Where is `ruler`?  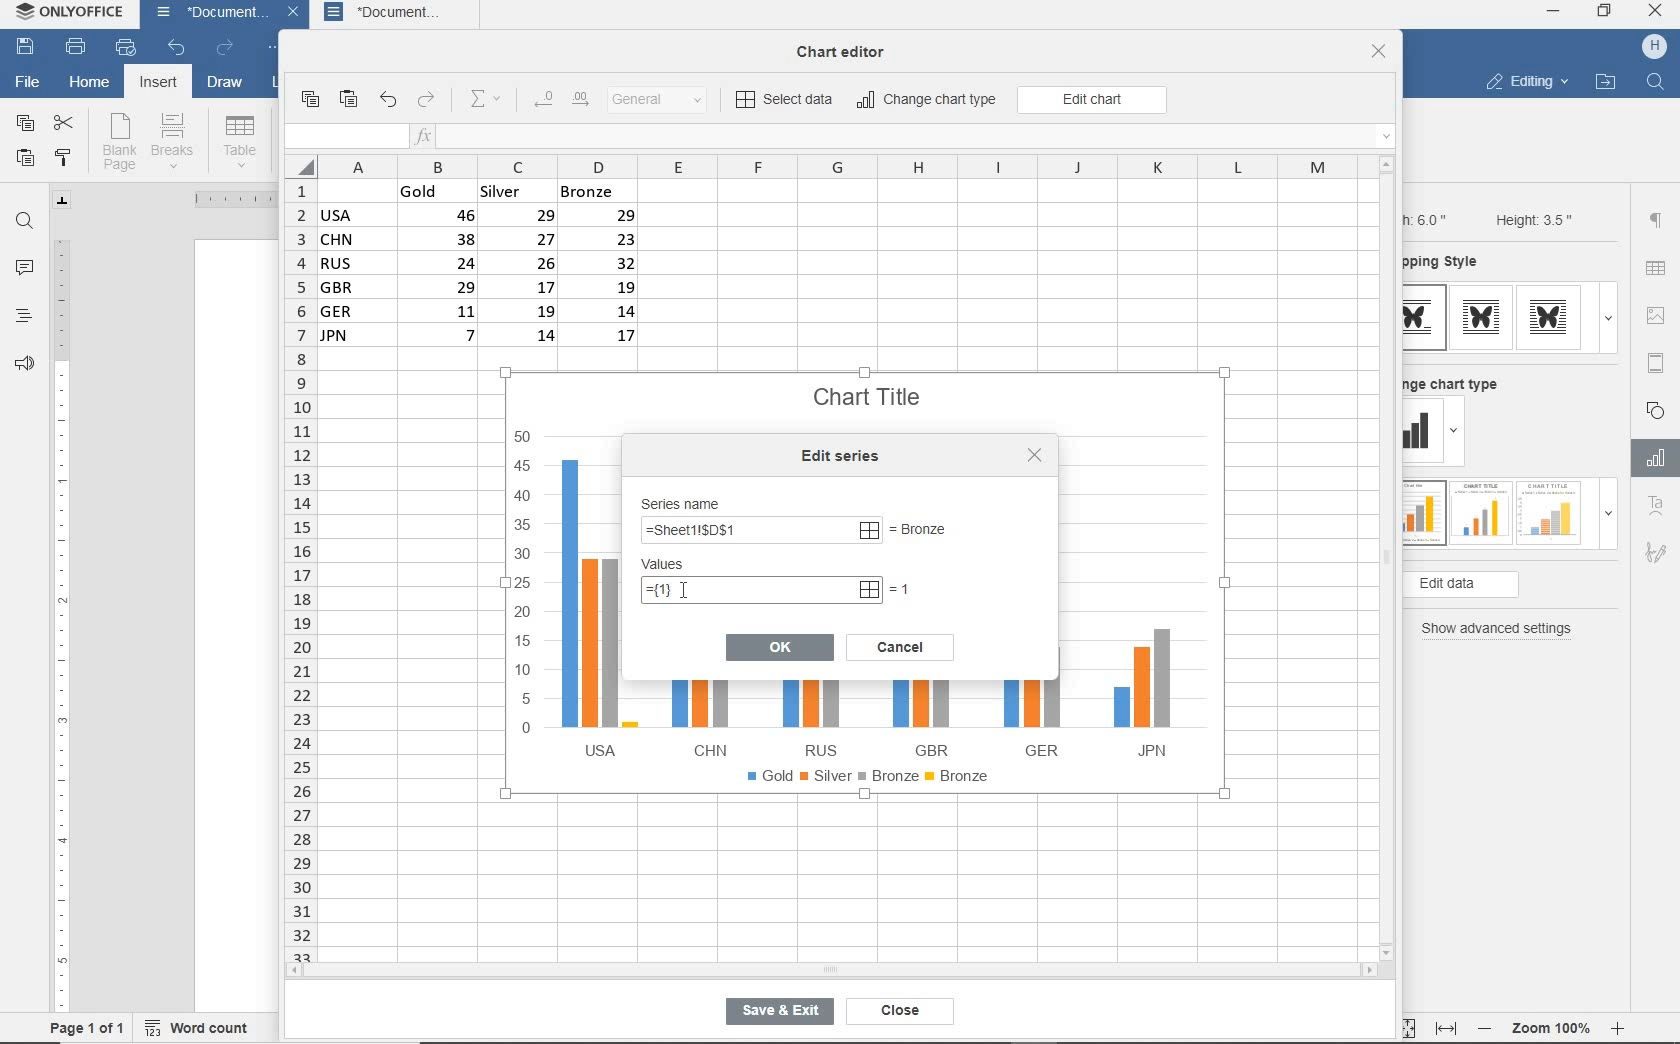 ruler is located at coordinates (61, 617).